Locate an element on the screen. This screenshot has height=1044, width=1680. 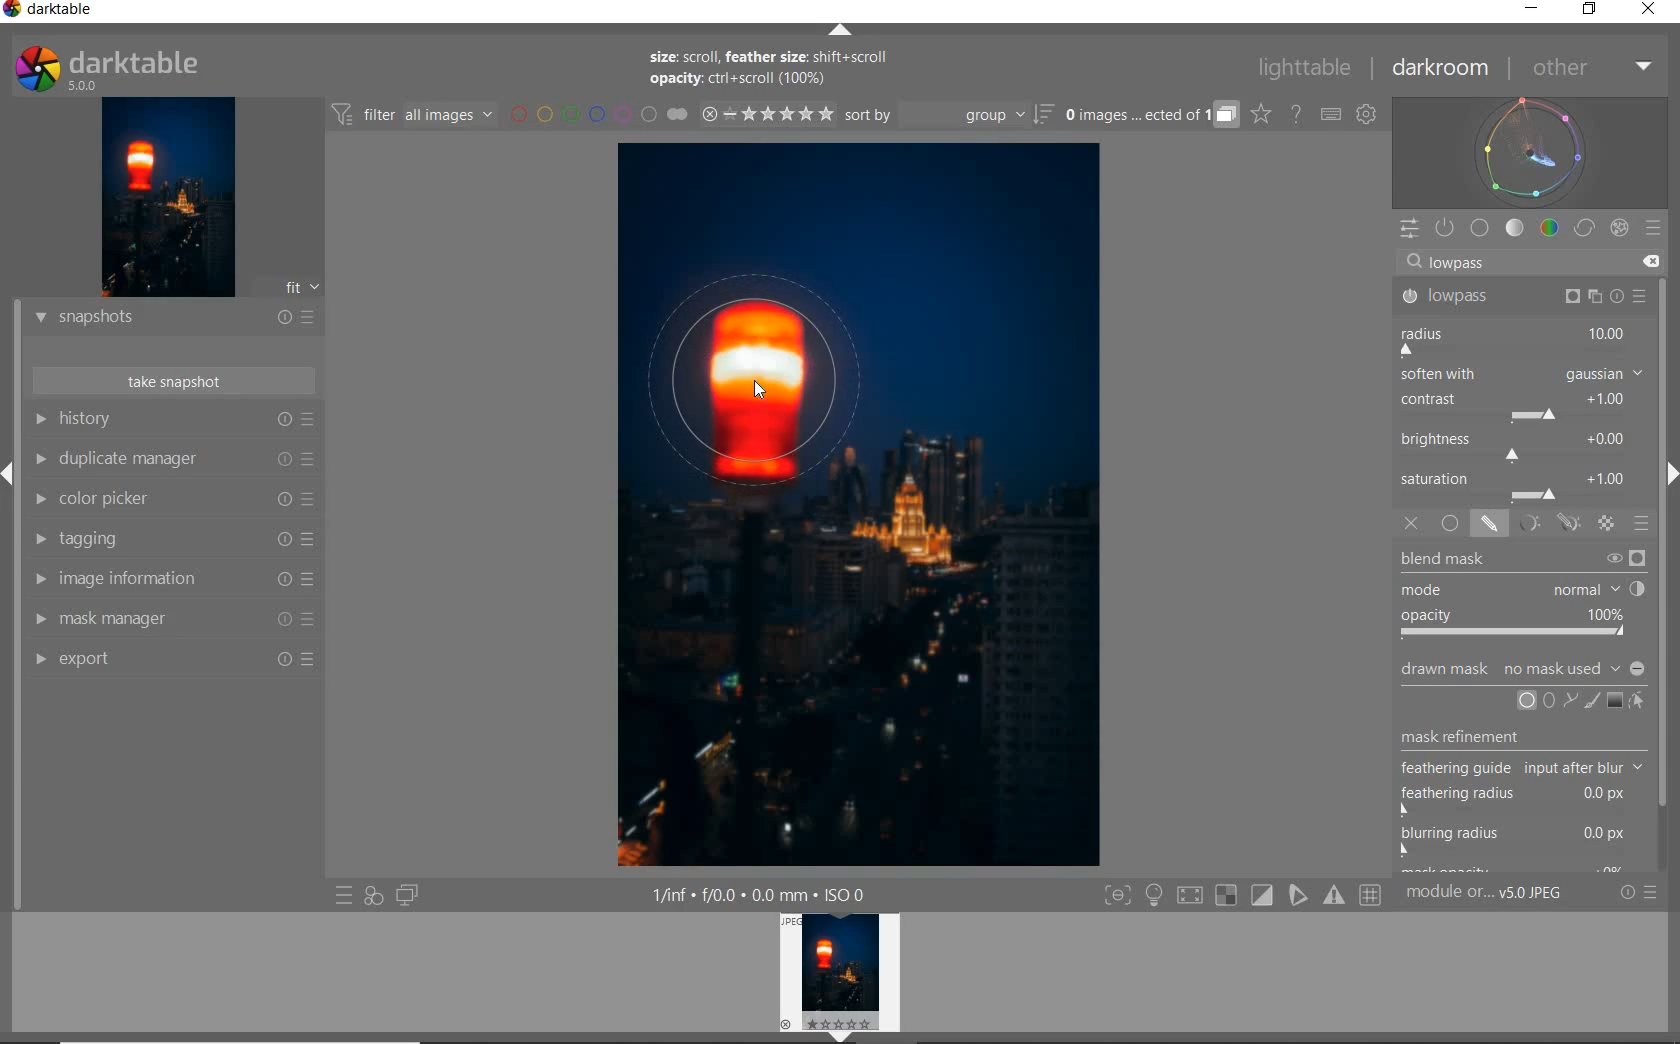
Preset and reset is located at coordinates (1641, 299).